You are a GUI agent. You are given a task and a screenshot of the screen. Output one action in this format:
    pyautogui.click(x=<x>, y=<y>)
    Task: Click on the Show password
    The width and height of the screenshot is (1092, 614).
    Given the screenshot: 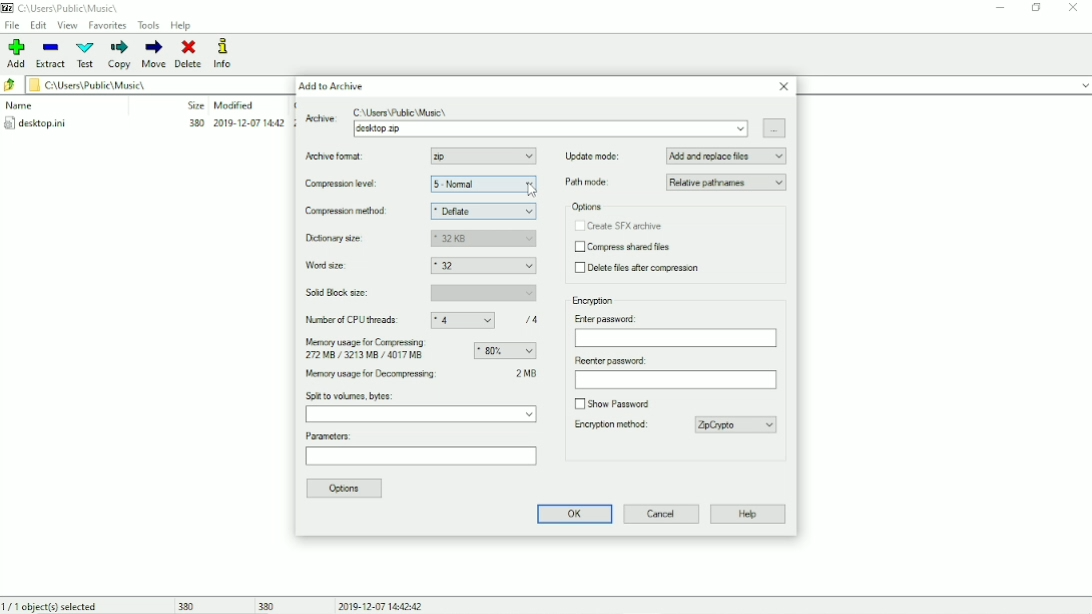 What is the action you would take?
    pyautogui.click(x=612, y=402)
    